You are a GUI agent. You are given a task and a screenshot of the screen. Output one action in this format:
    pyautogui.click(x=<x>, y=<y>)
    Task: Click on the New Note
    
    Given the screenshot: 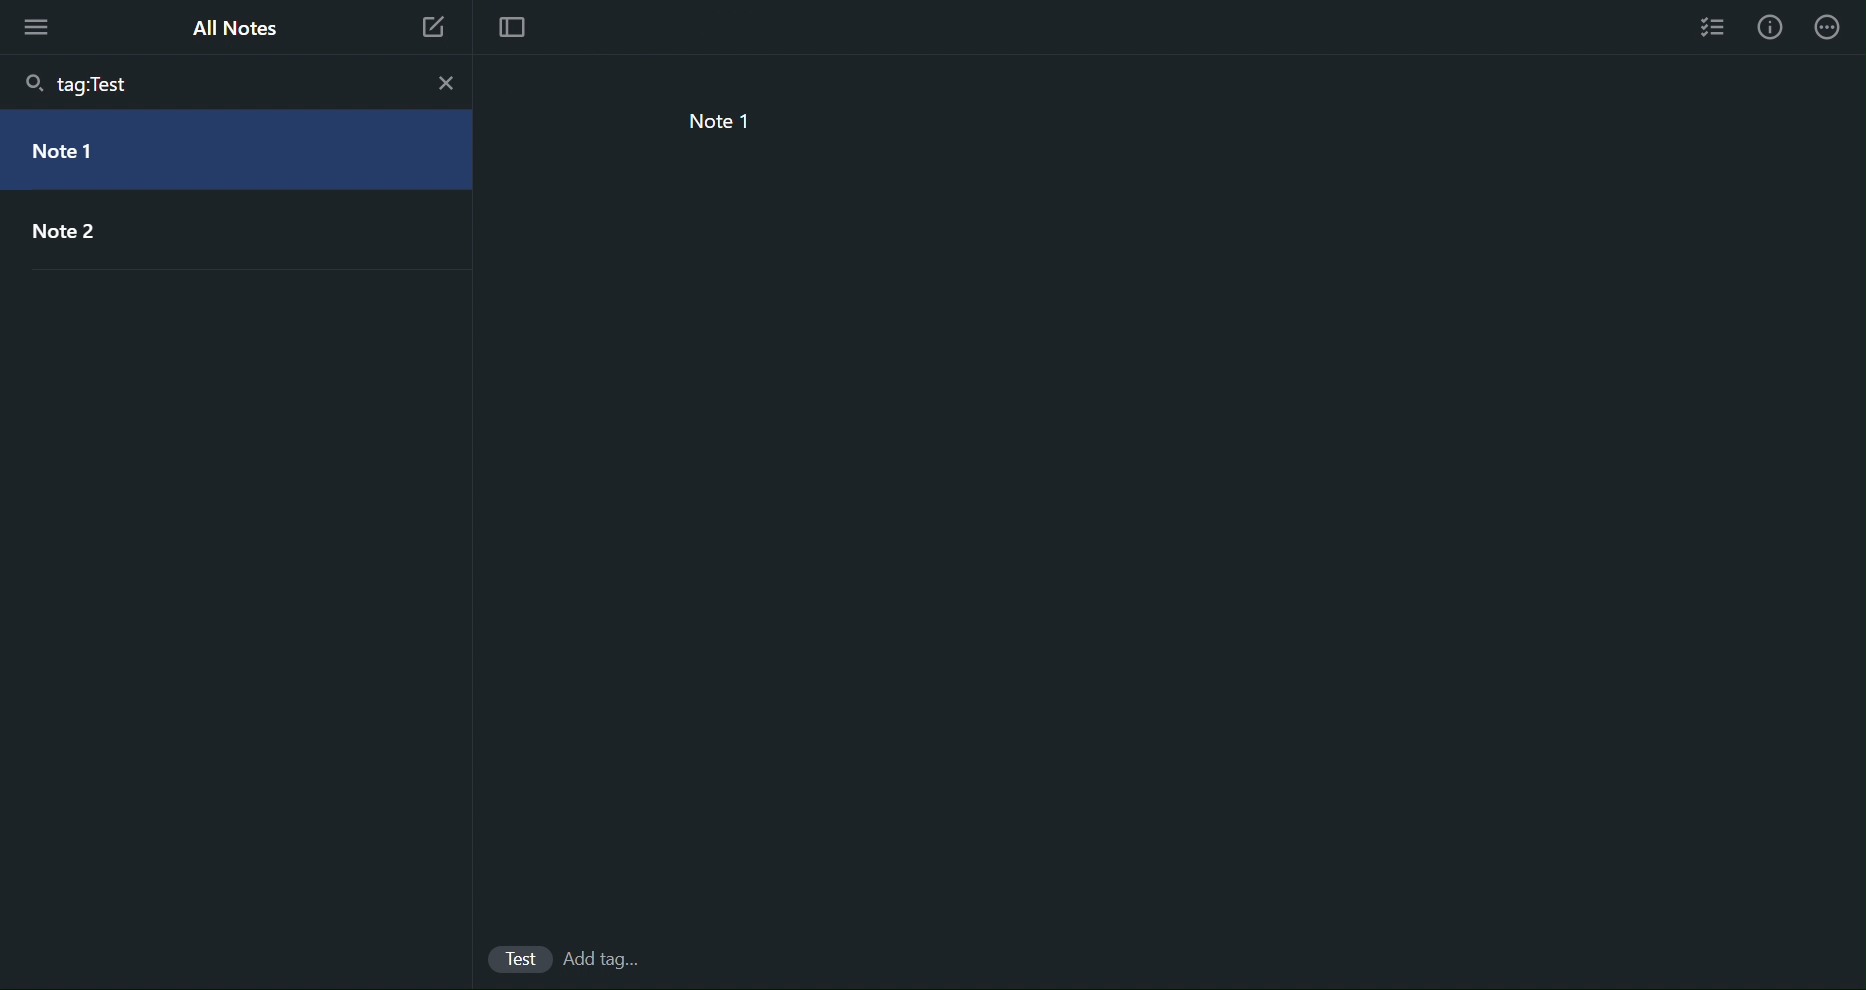 What is the action you would take?
    pyautogui.click(x=433, y=28)
    